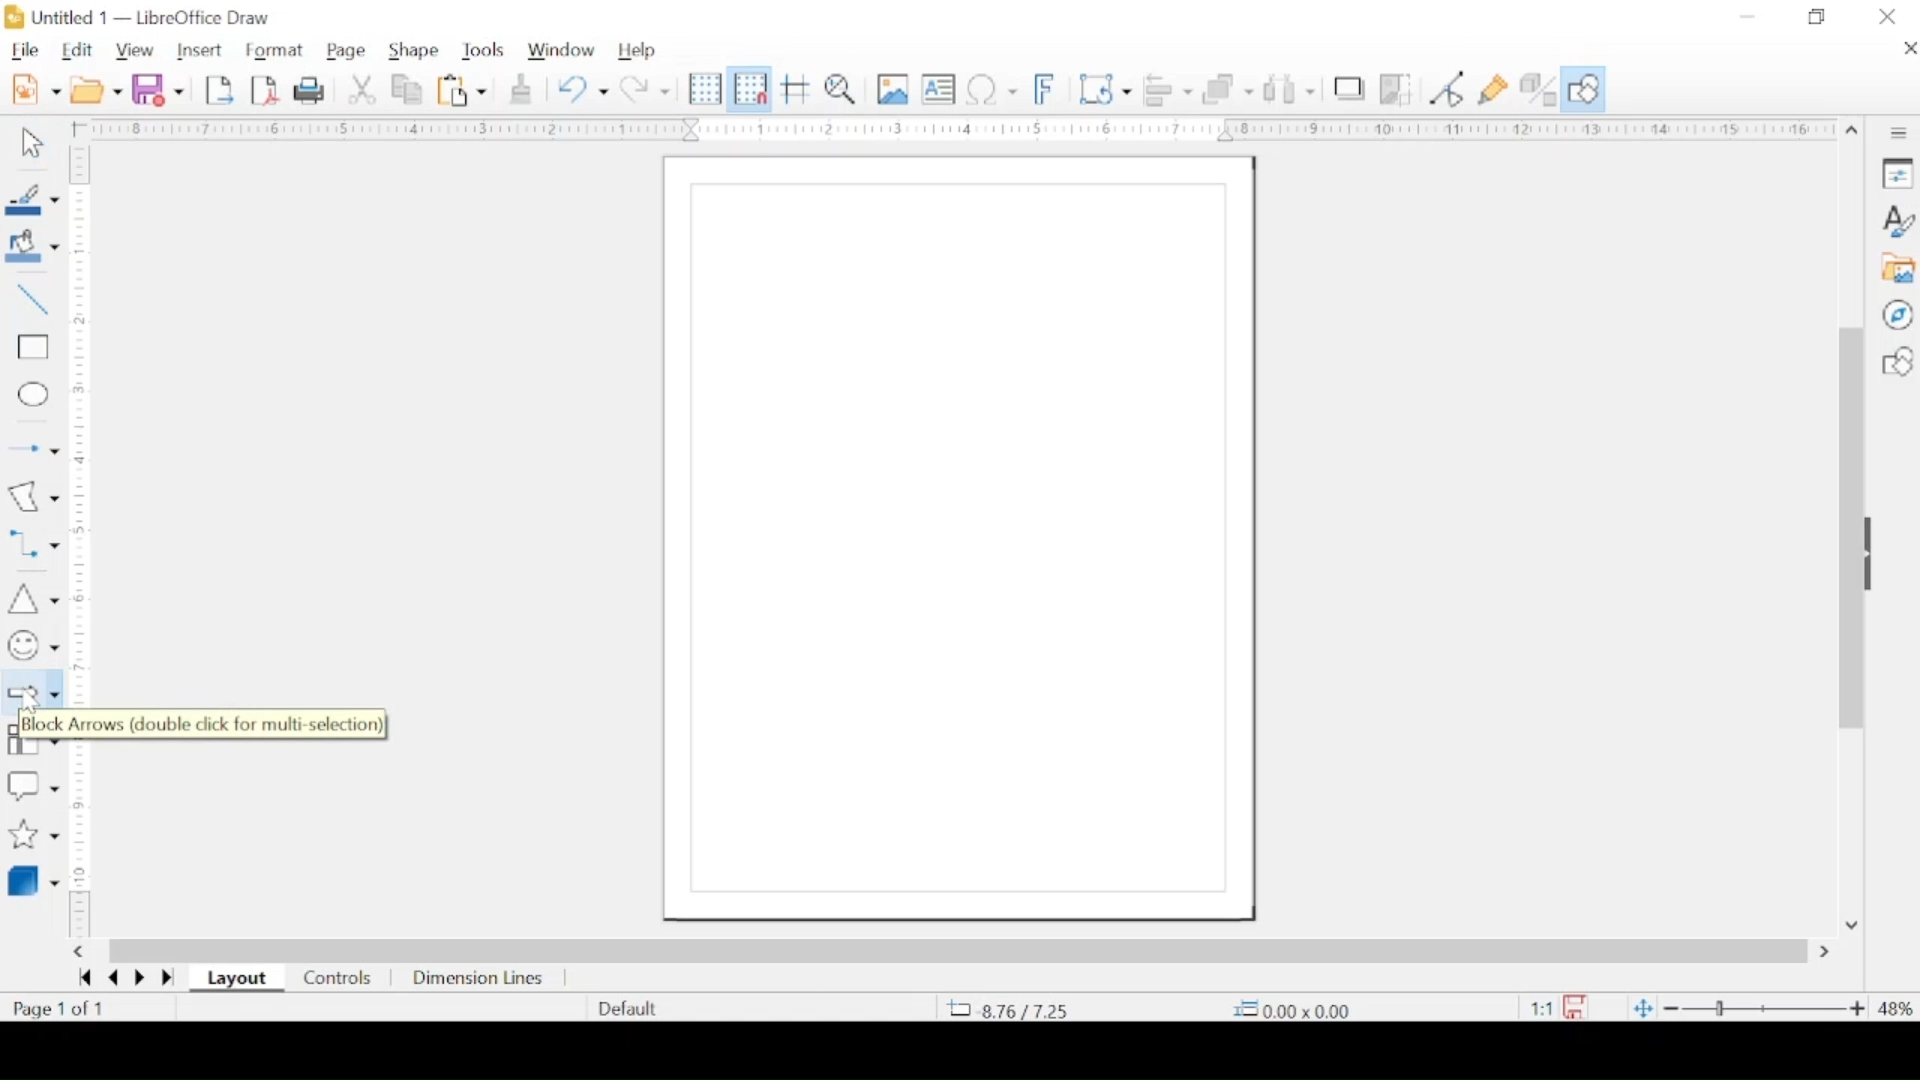  I want to click on zoom slider, so click(1764, 1009).